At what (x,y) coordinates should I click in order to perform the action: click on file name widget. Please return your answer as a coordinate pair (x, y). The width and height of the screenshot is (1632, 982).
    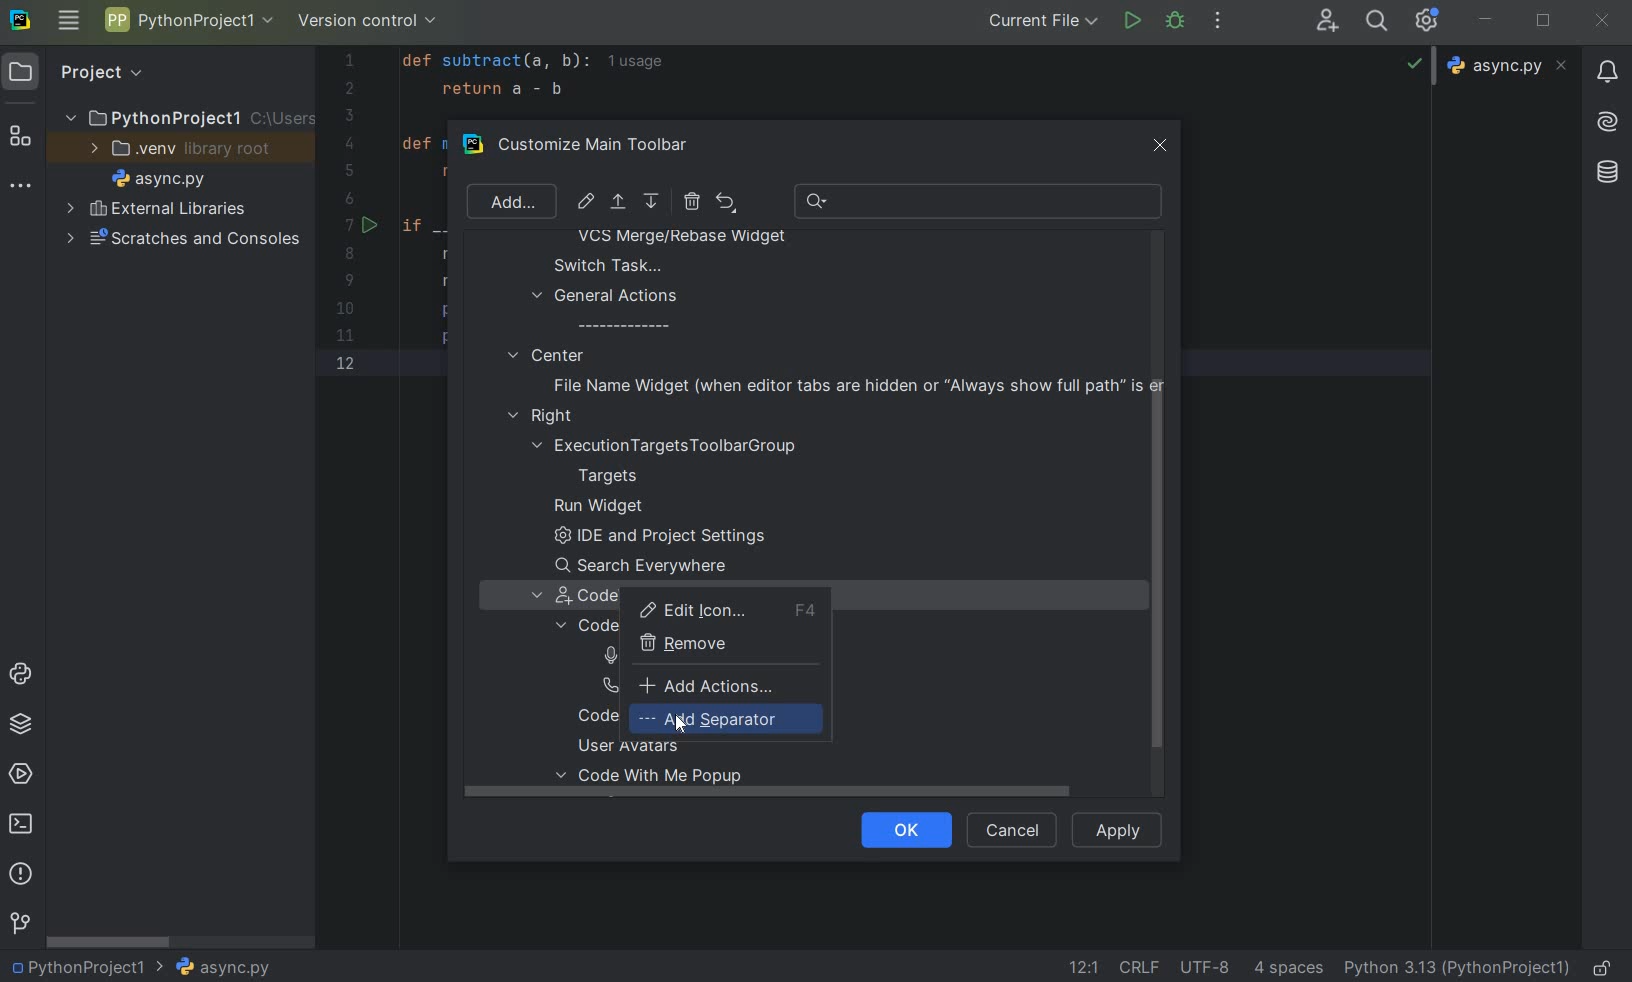
    Looking at the image, I should click on (853, 385).